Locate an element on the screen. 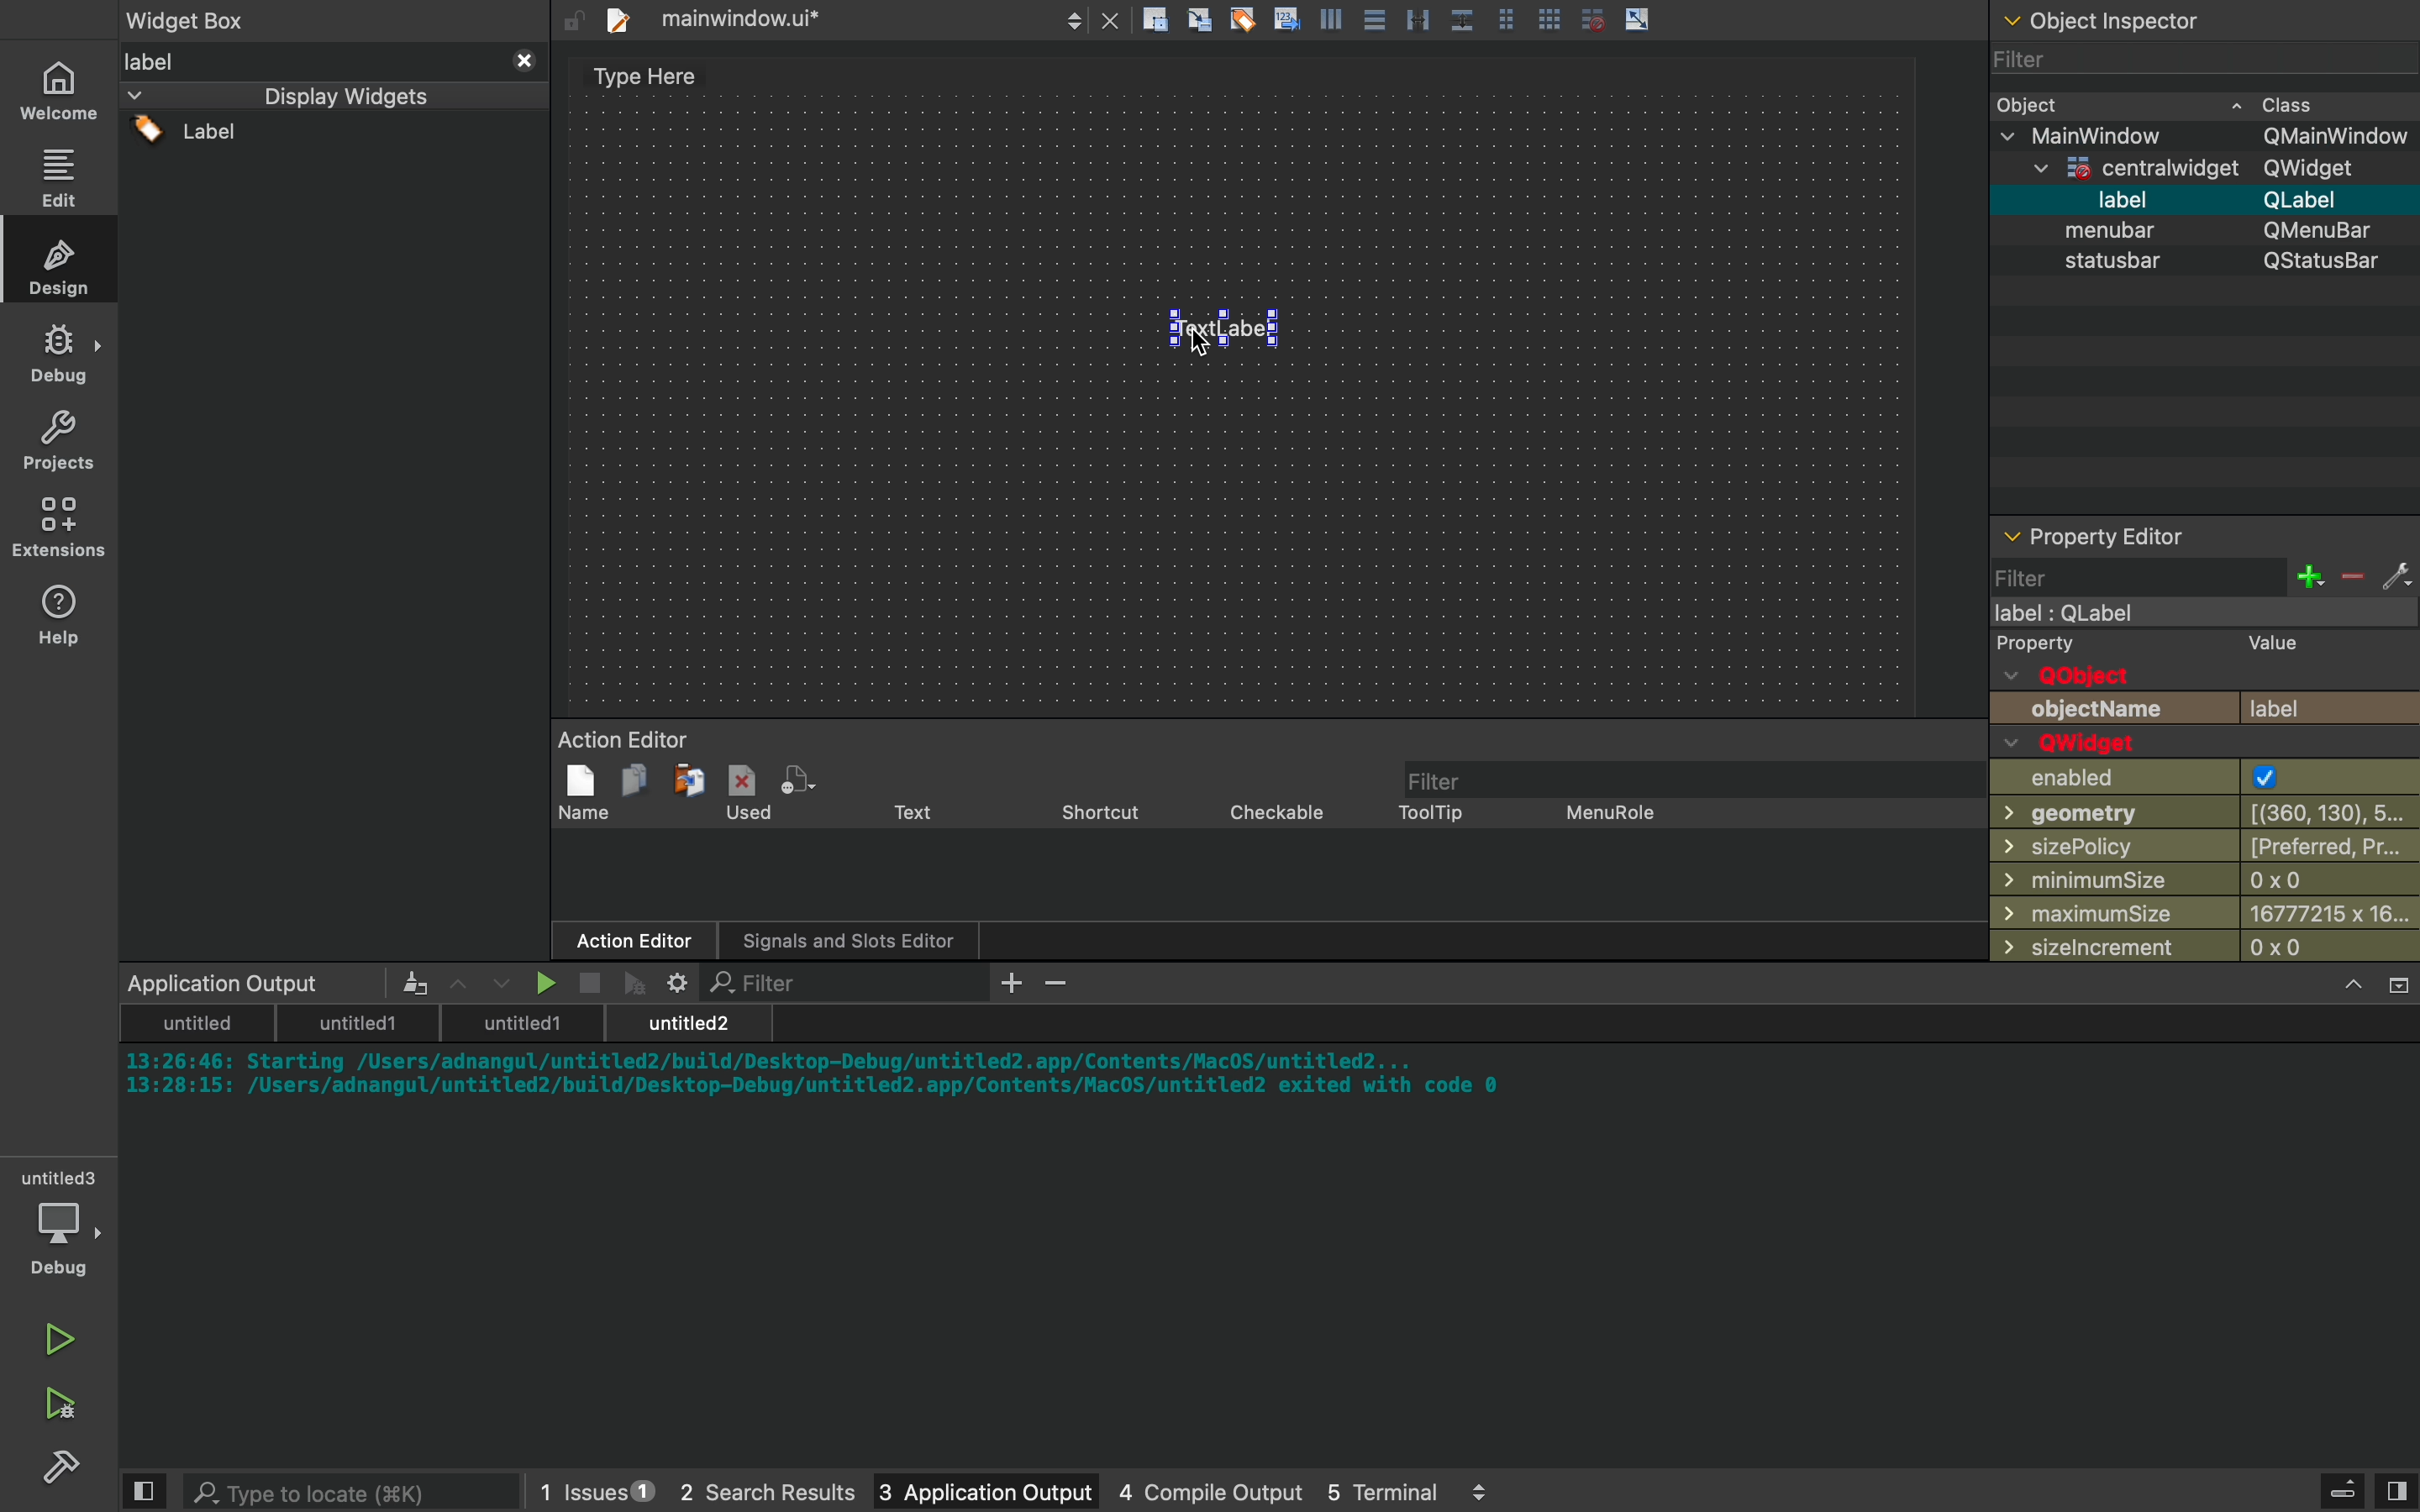 The height and width of the screenshot is (1512, 2420). debug and run is located at coordinates (60, 1403).